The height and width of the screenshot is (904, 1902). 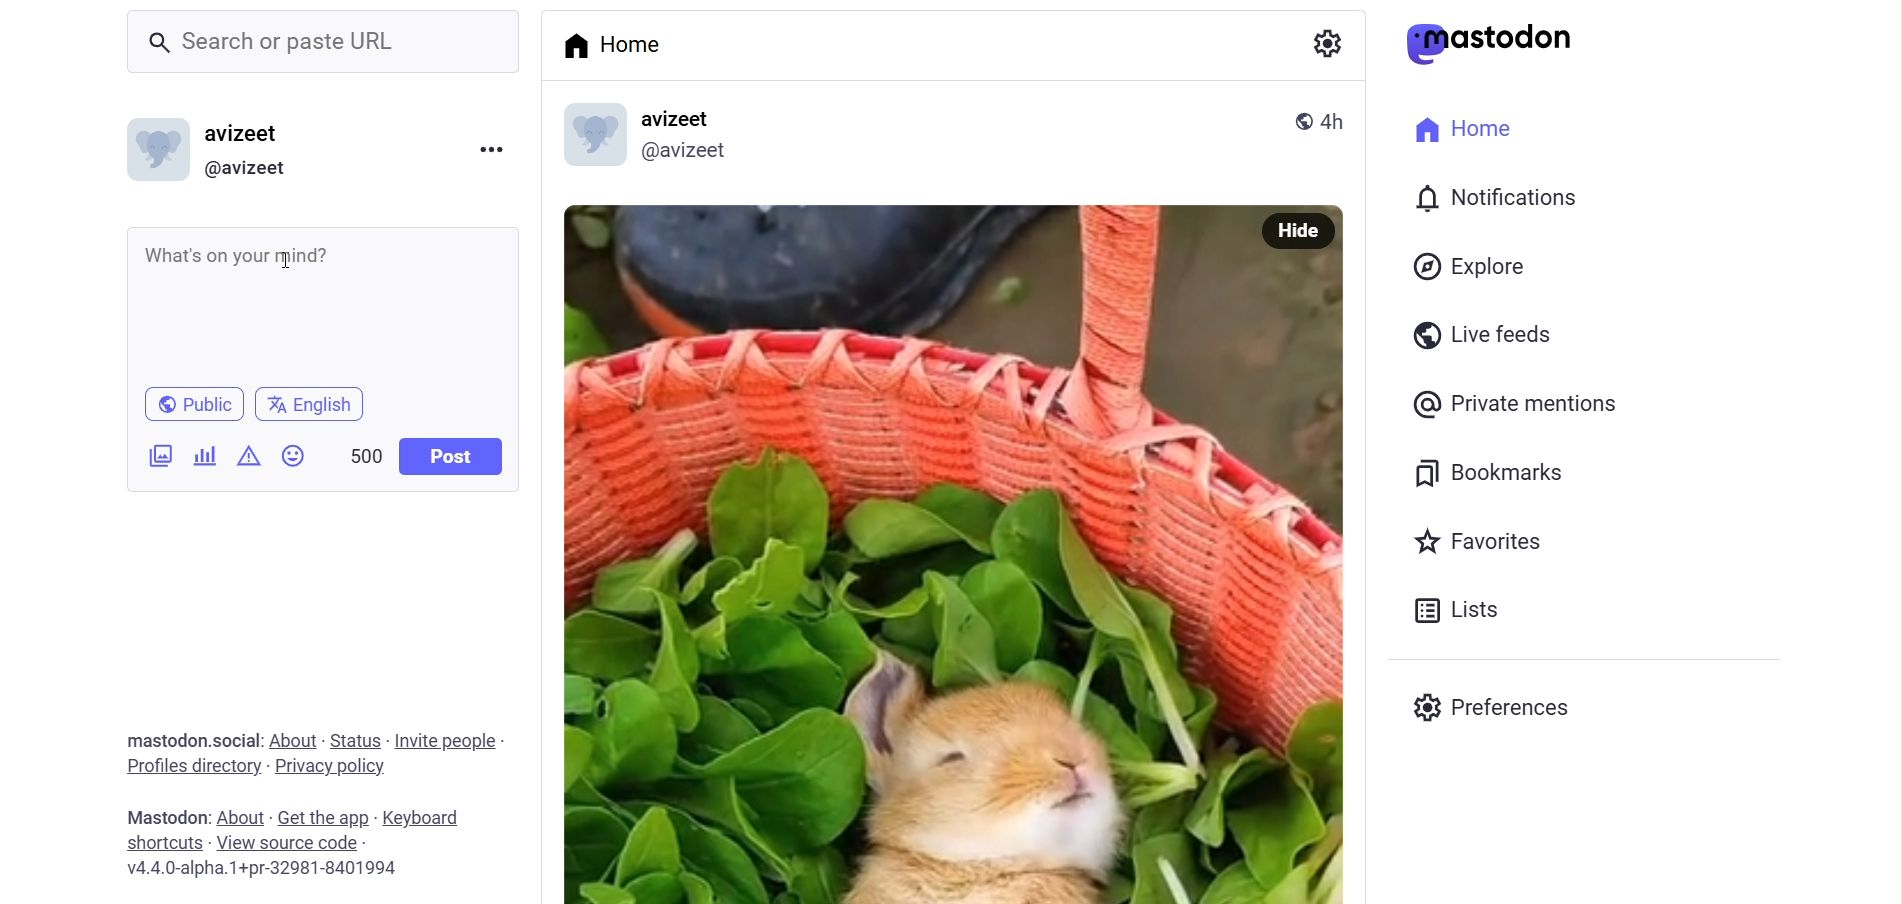 What do you see at coordinates (248, 456) in the screenshot?
I see `Content Warning` at bounding box center [248, 456].